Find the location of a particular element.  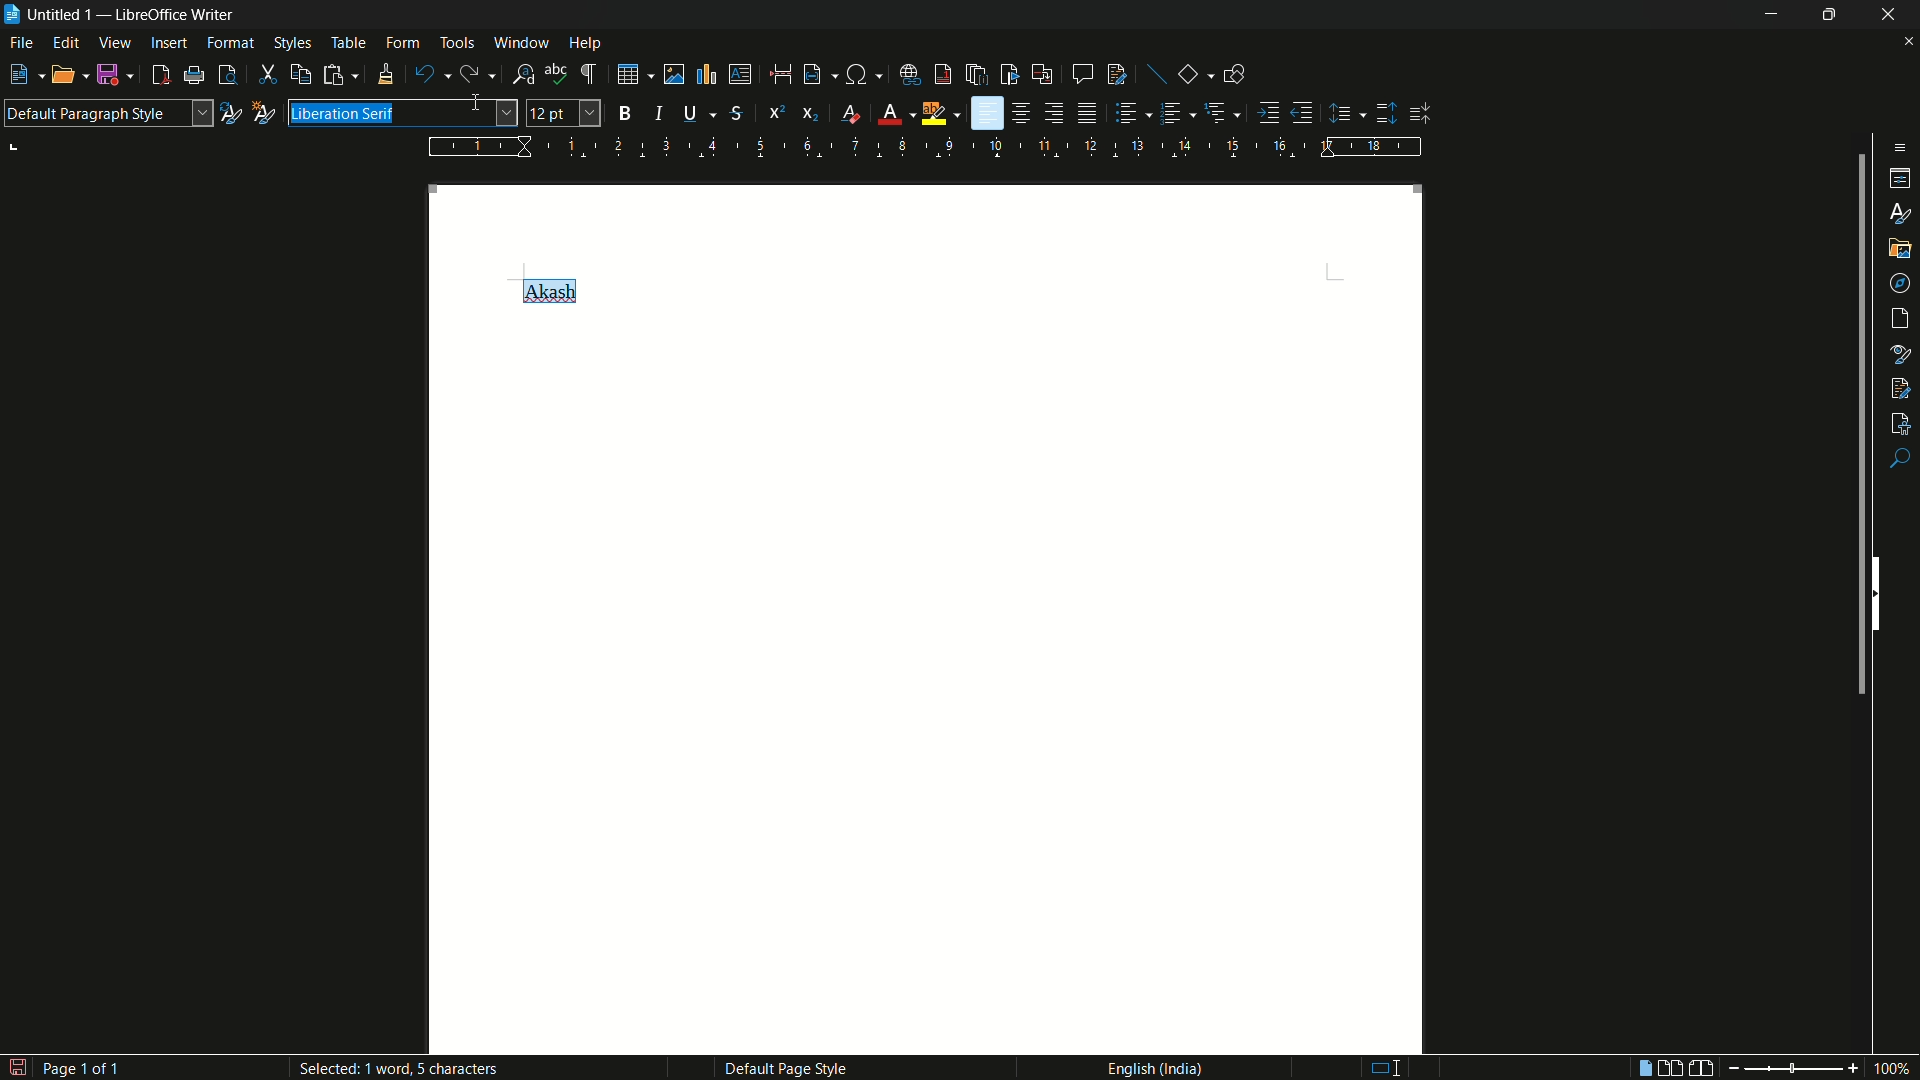

typing is located at coordinates (1379, 1065).